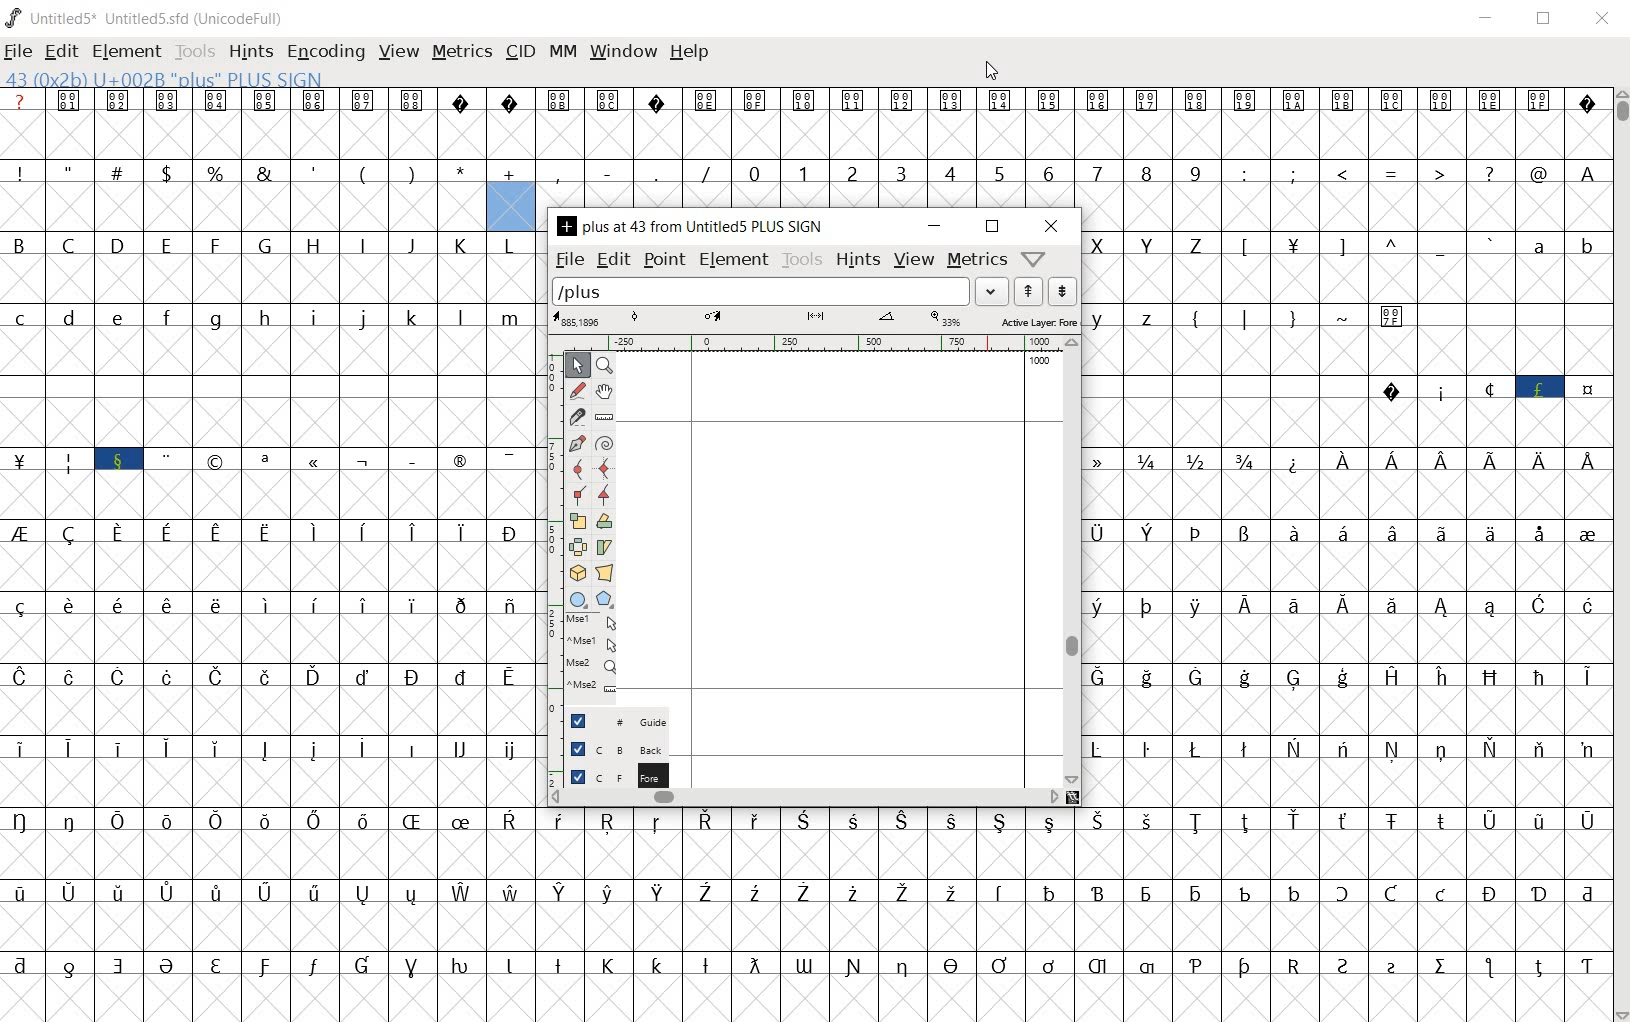 This screenshot has width=1630, height=1022. Describe the element at coordinates (489, 917) in the screenshot. I see `accented letters` at that location.